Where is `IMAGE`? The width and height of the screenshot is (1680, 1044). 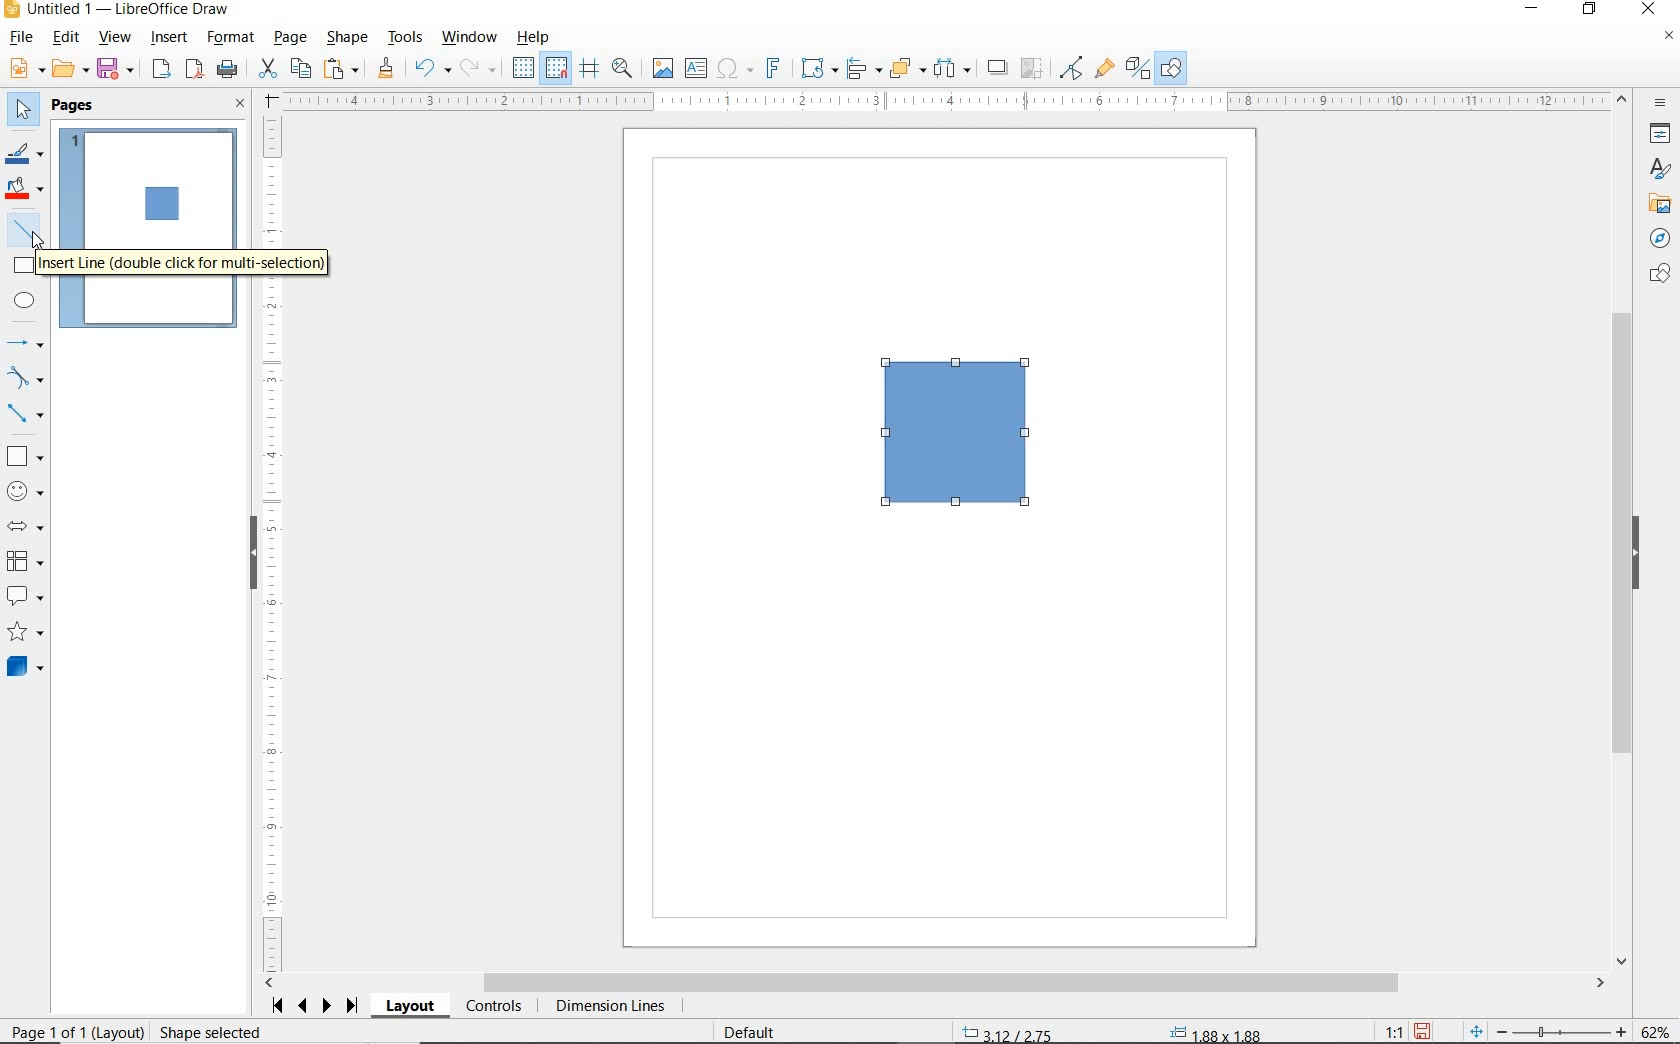 IMAGE is located at coordinates (662, 67).